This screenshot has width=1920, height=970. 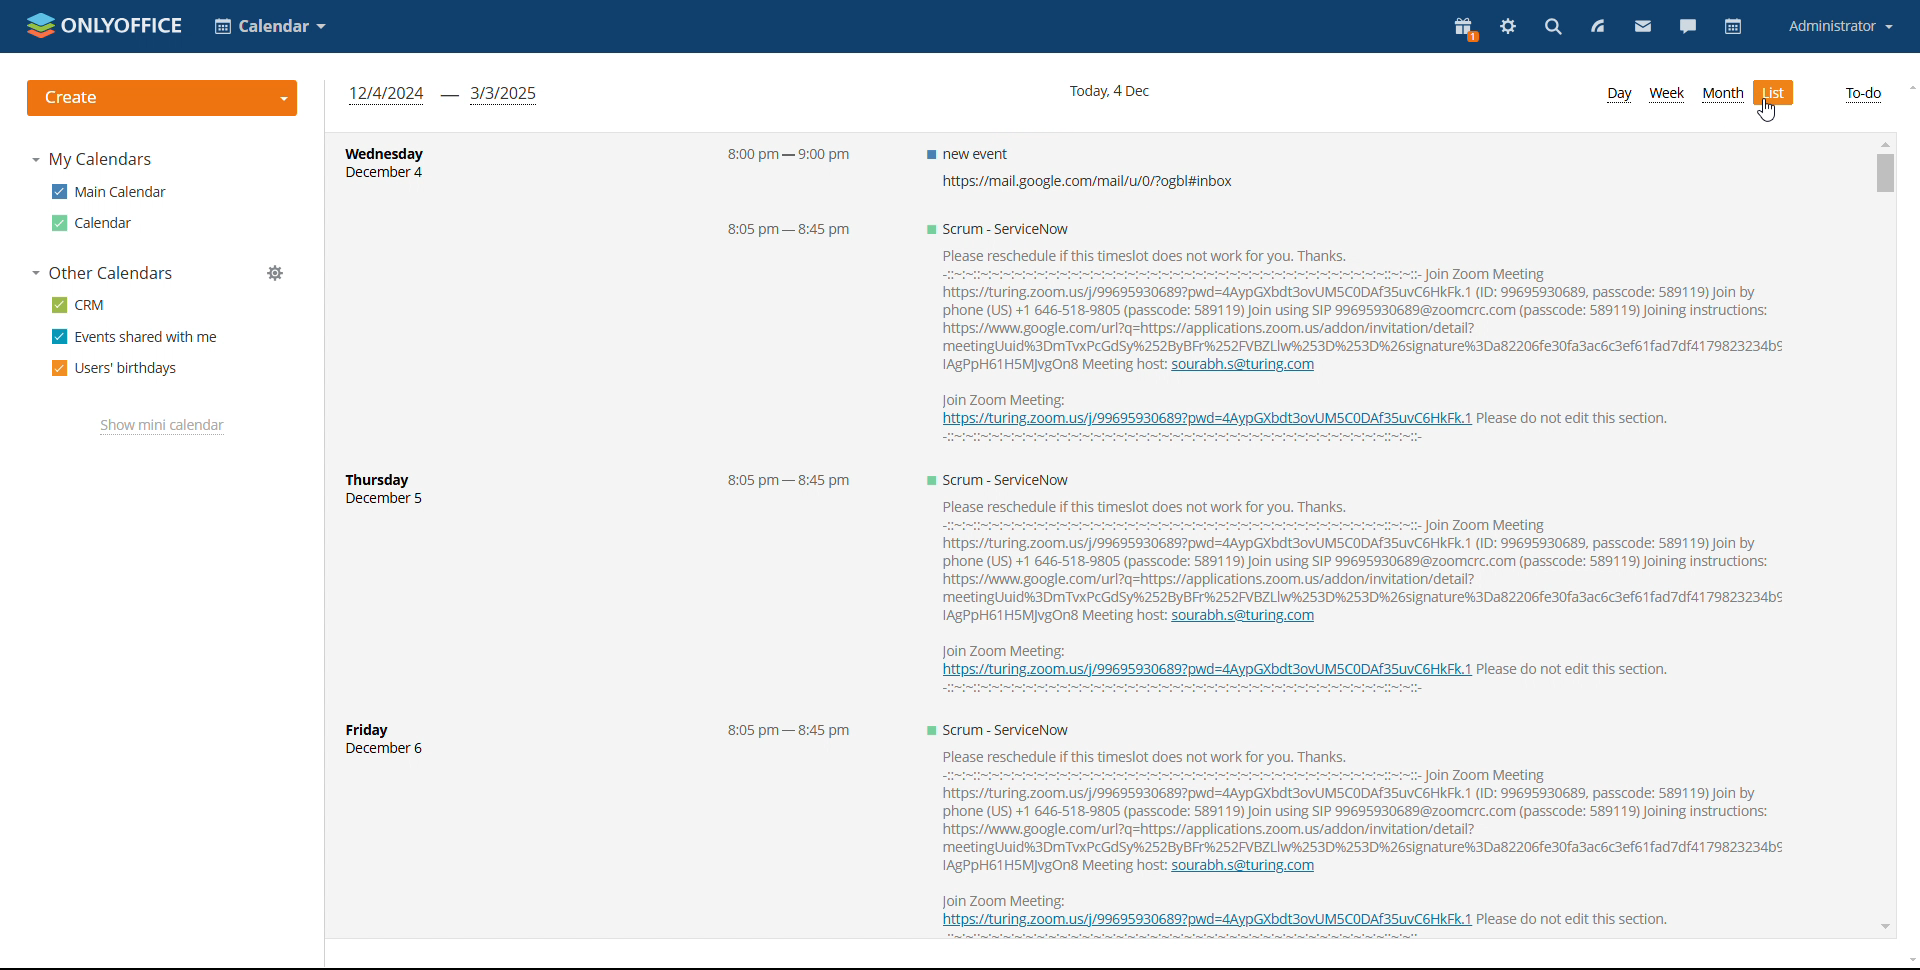 What do you see at coordinates (1348, 298) in the screenshot?
I see `Please reschedule if this timeslot does not work for you. Thanks.i i= [OI Zoom Meetinghitps:/turing.200m.us/}/996959306897pwd=4AYPGXbA3oVUMSCODAF3SUVCEHKFK.1 (ID: 99695930689, passcode: 589119) join byphone (US) +1 646-518-9805 (passcode: 589119) join using SIP 99695930689@zoomcrc.com (passcode: 589119) joining instructions:https://www.google.com/url?q=https://applications.zoom.us/addon/invitation/detail?meetingUuid%3DmTvxPcGdSyvi 252 BBE 25 2FVRZ!1 wd 253D%253D% 26<ignatured3Dat’ 2 206fe30fa3acec3ef6 1fad 7df4179823234b` at bounding box center [1348, 298].